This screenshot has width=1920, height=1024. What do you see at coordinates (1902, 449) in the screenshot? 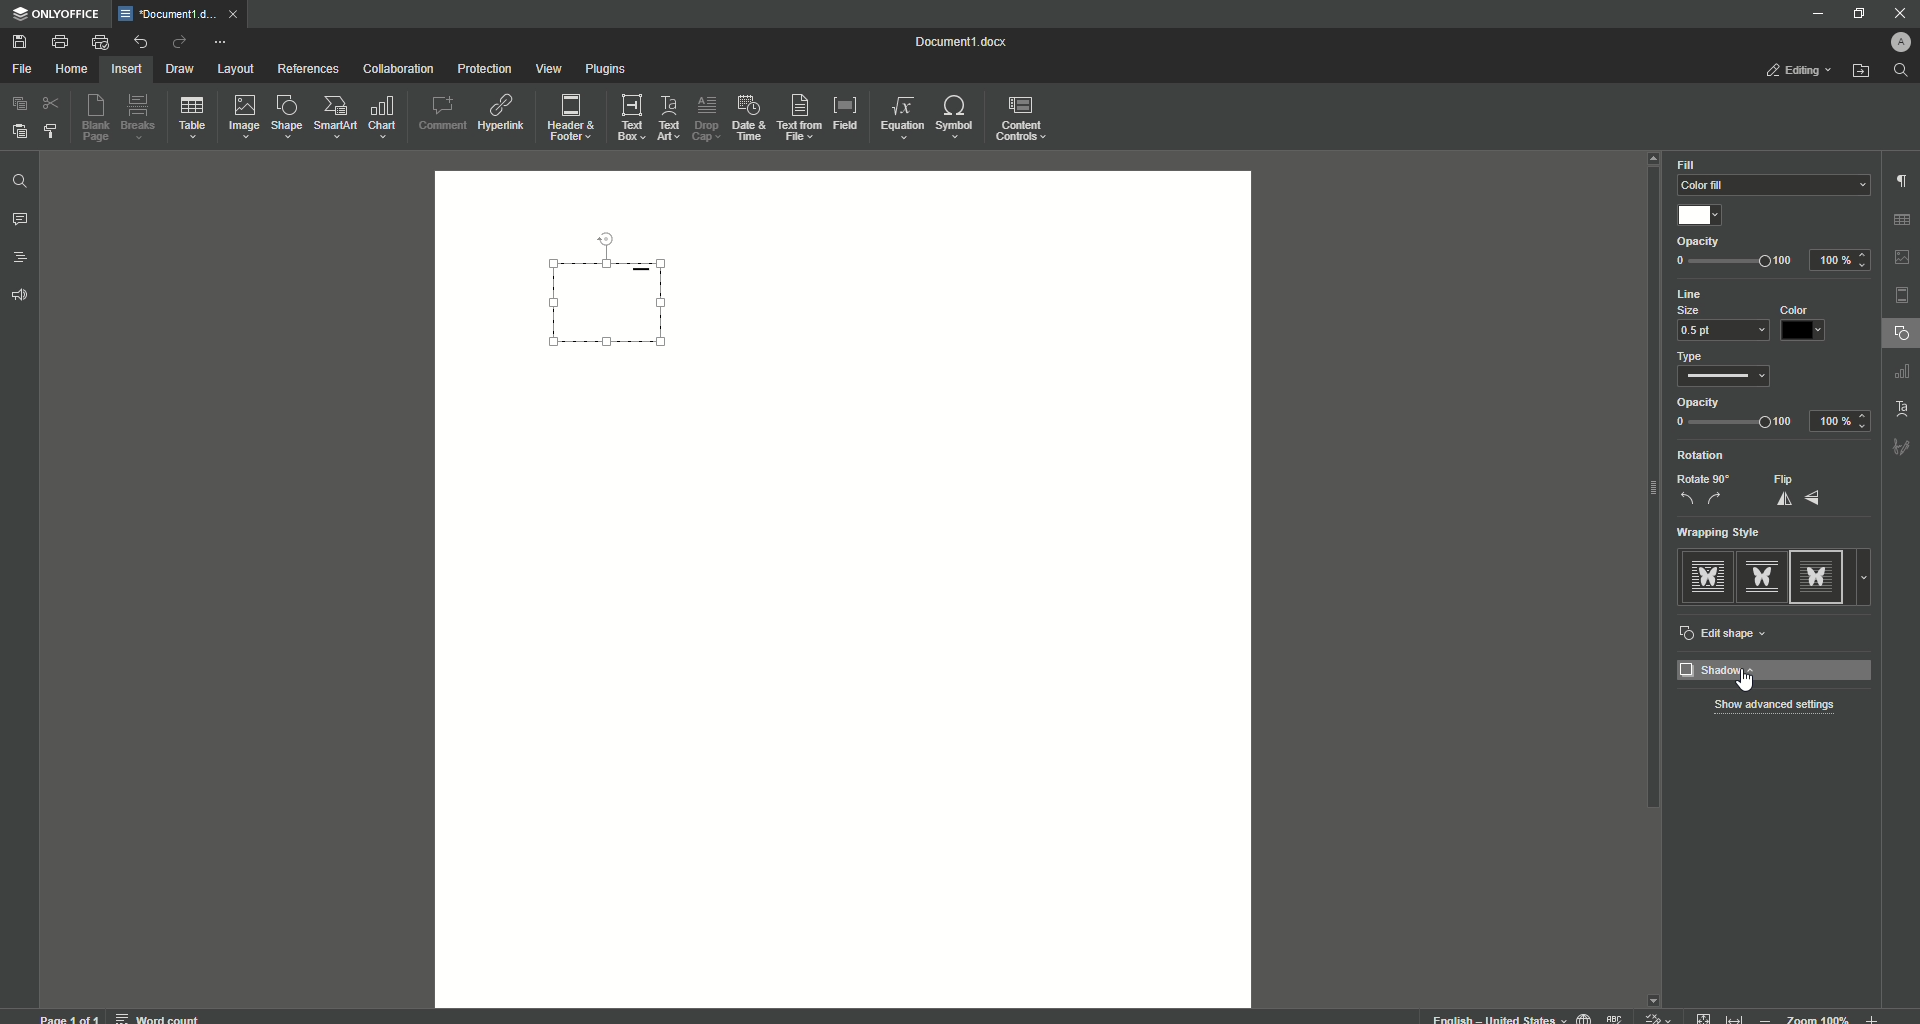
I see `signature` at bounding box center [1902, 449].